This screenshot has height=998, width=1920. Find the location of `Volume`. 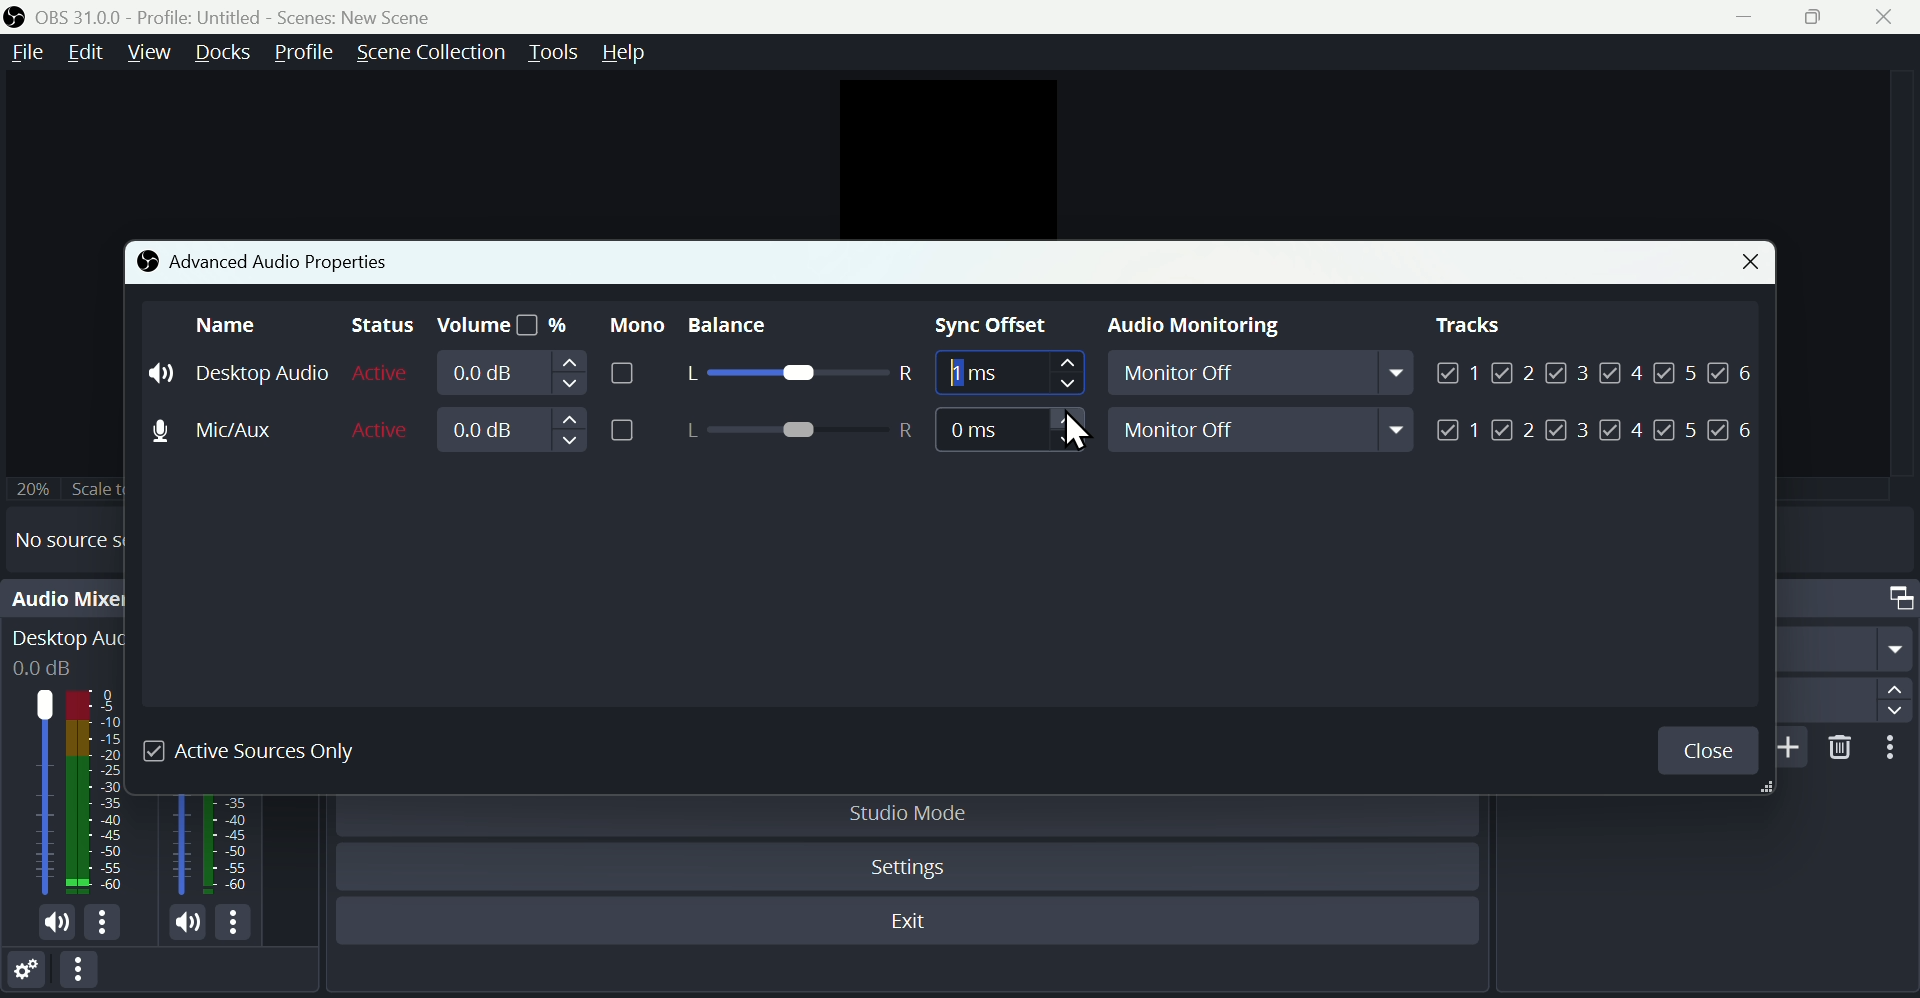

Volume is located at coordinates (539, 431).